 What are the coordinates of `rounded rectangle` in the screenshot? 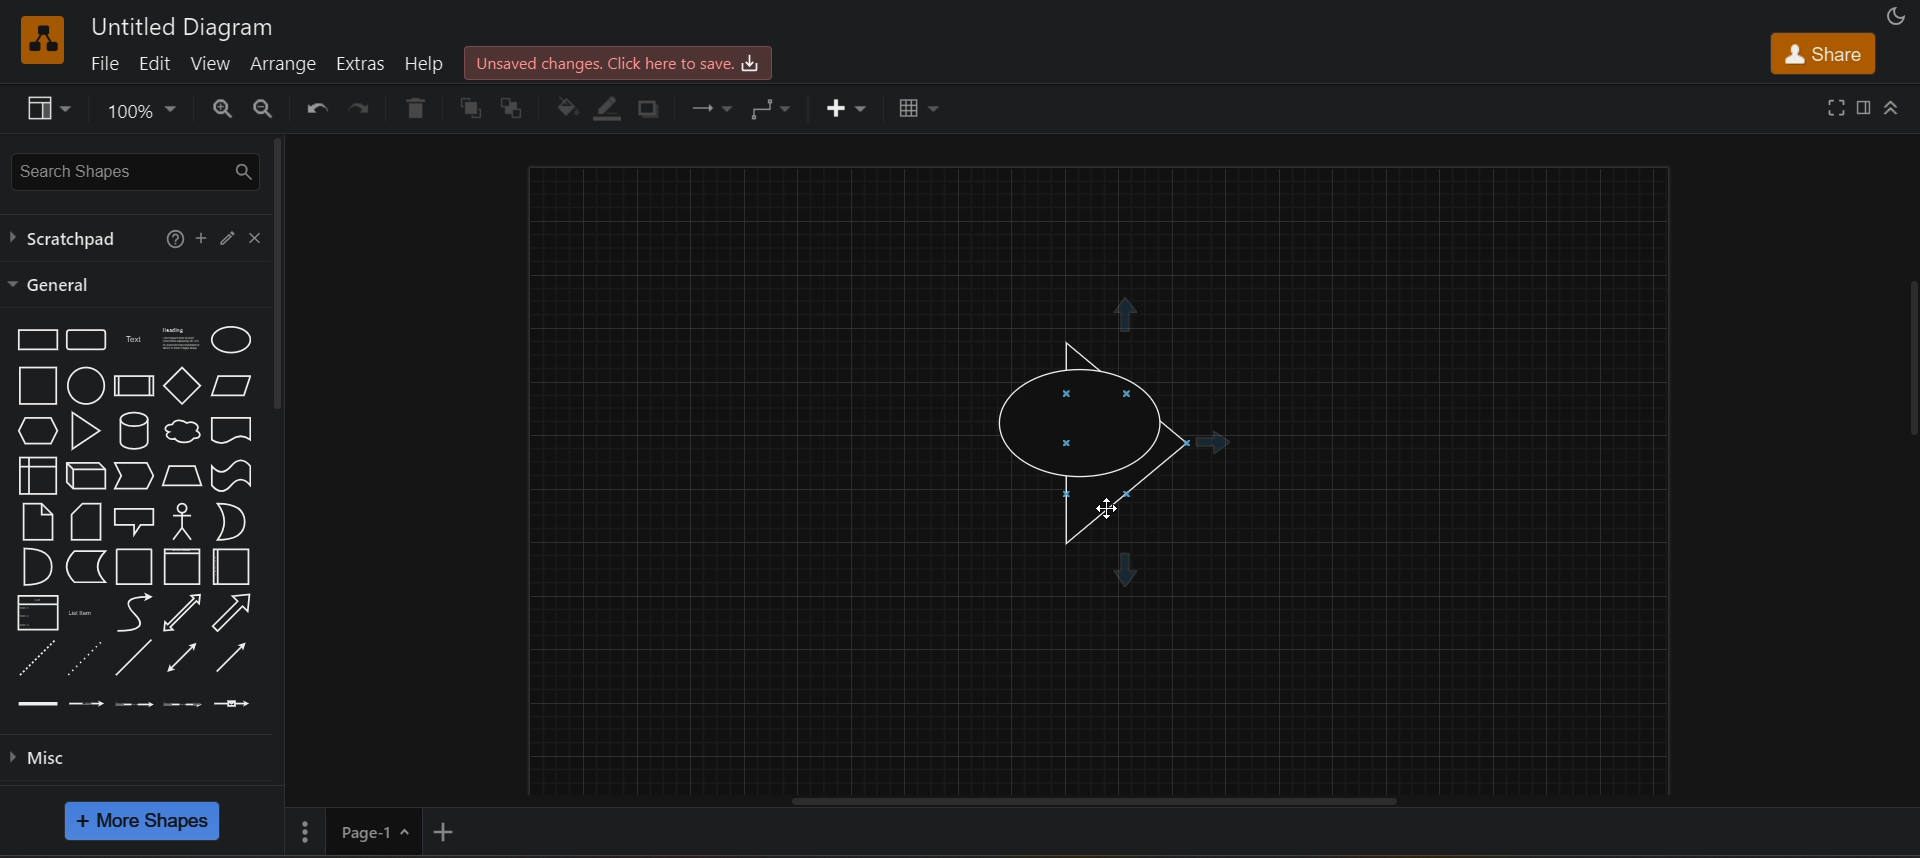 It's located at (87, 339).